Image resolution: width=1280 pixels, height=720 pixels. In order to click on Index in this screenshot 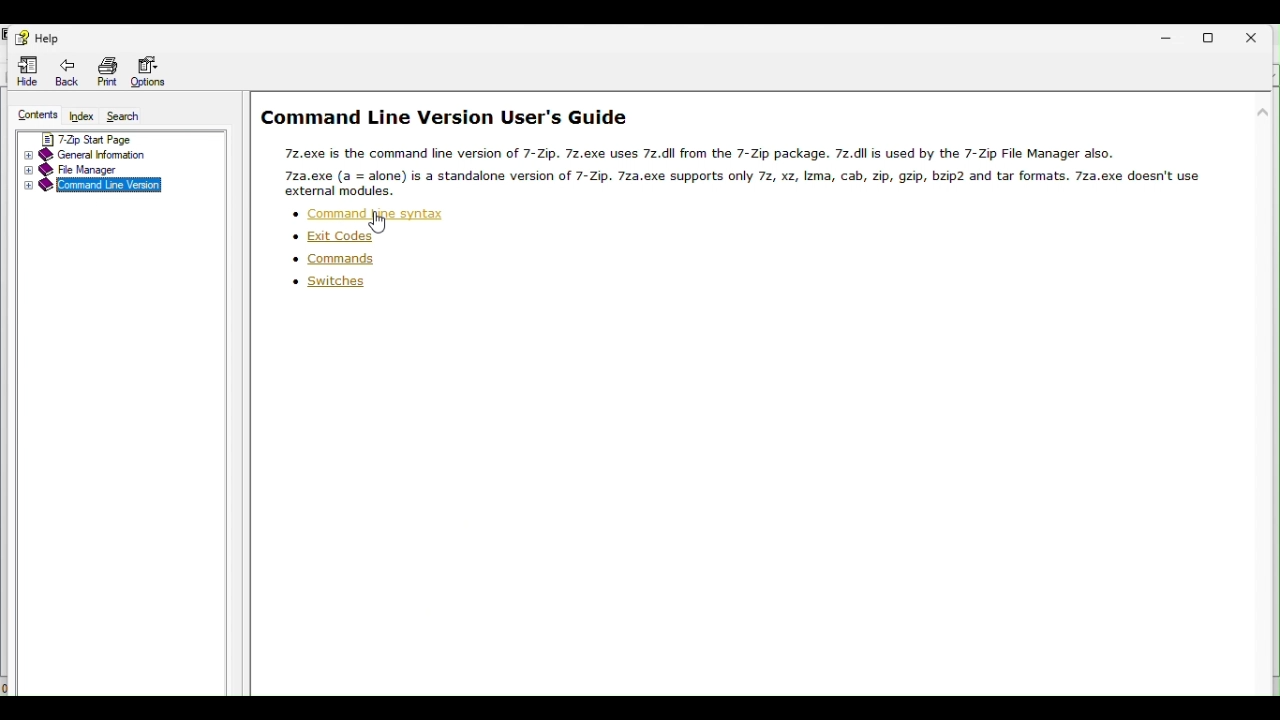, I will do `click(80, 117)`.